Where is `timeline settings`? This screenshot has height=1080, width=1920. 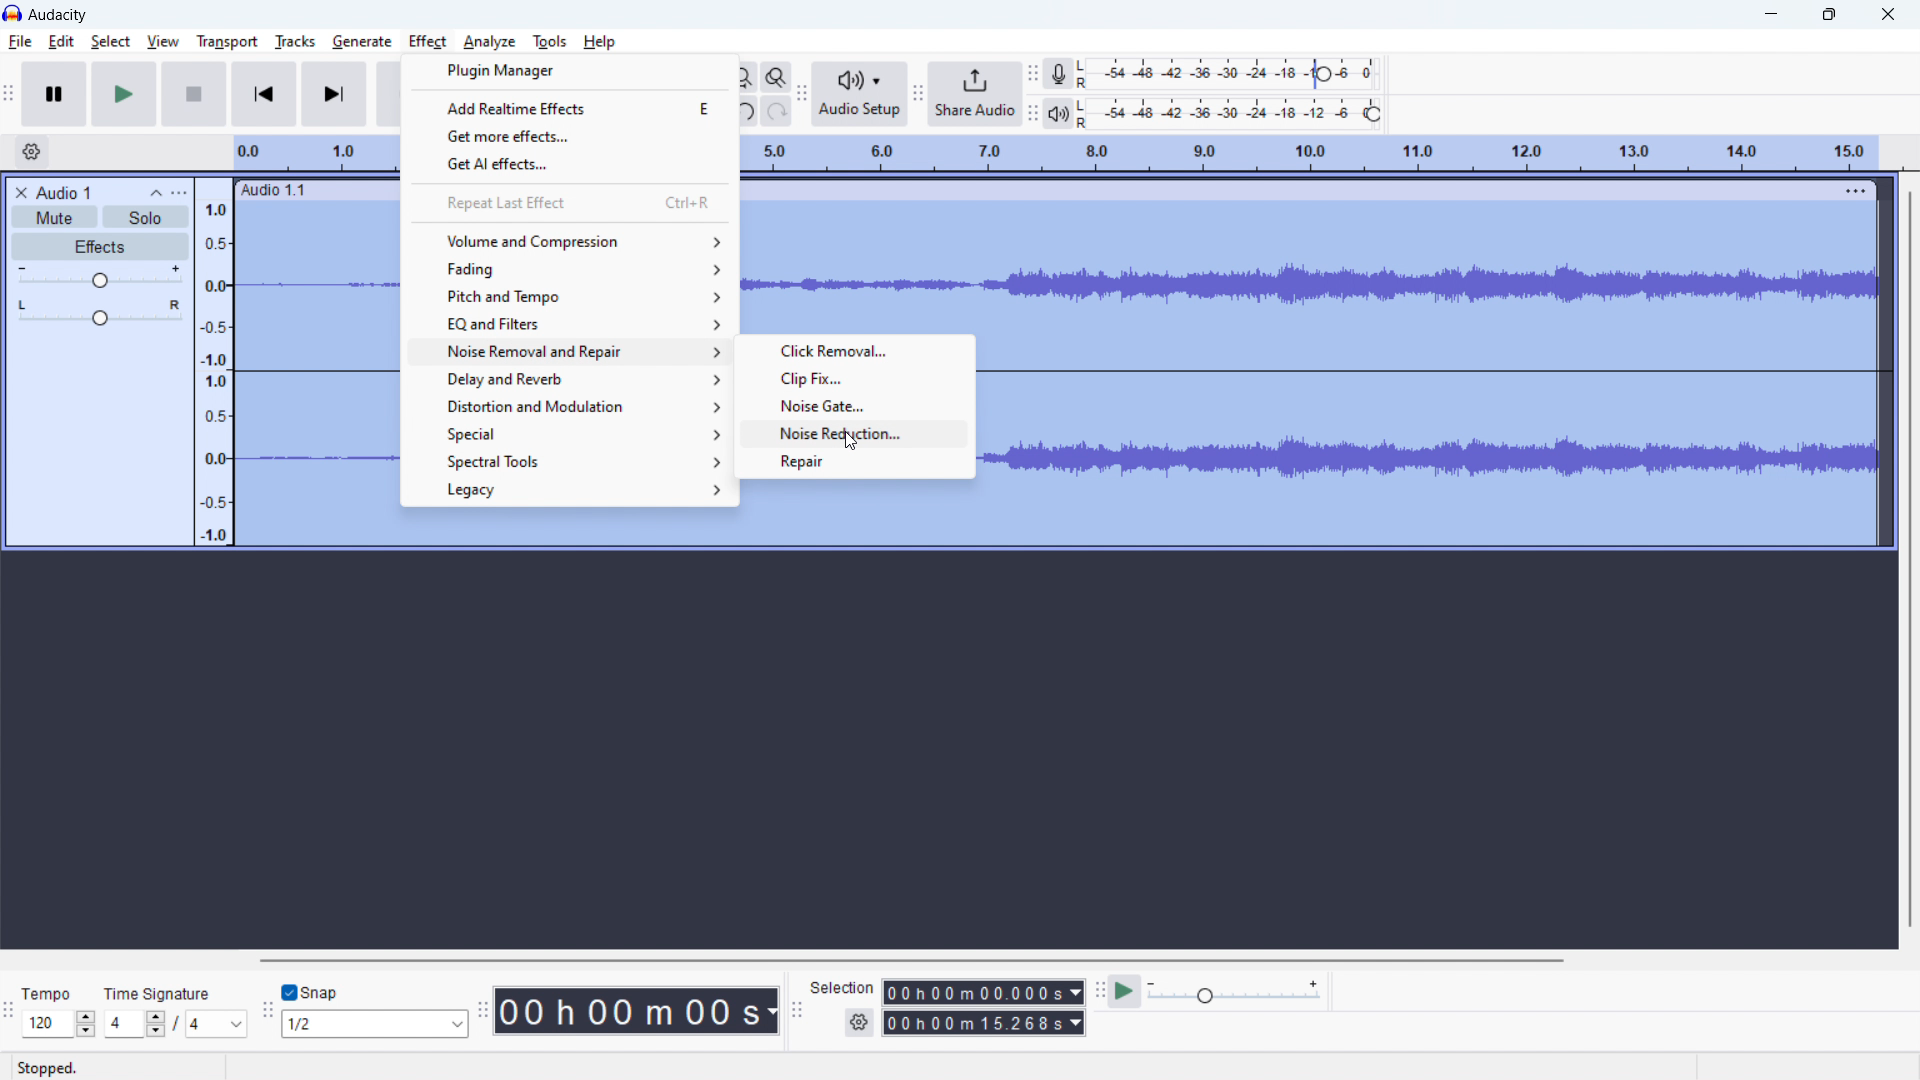
timeline settings is located at coordinates (32, 151).